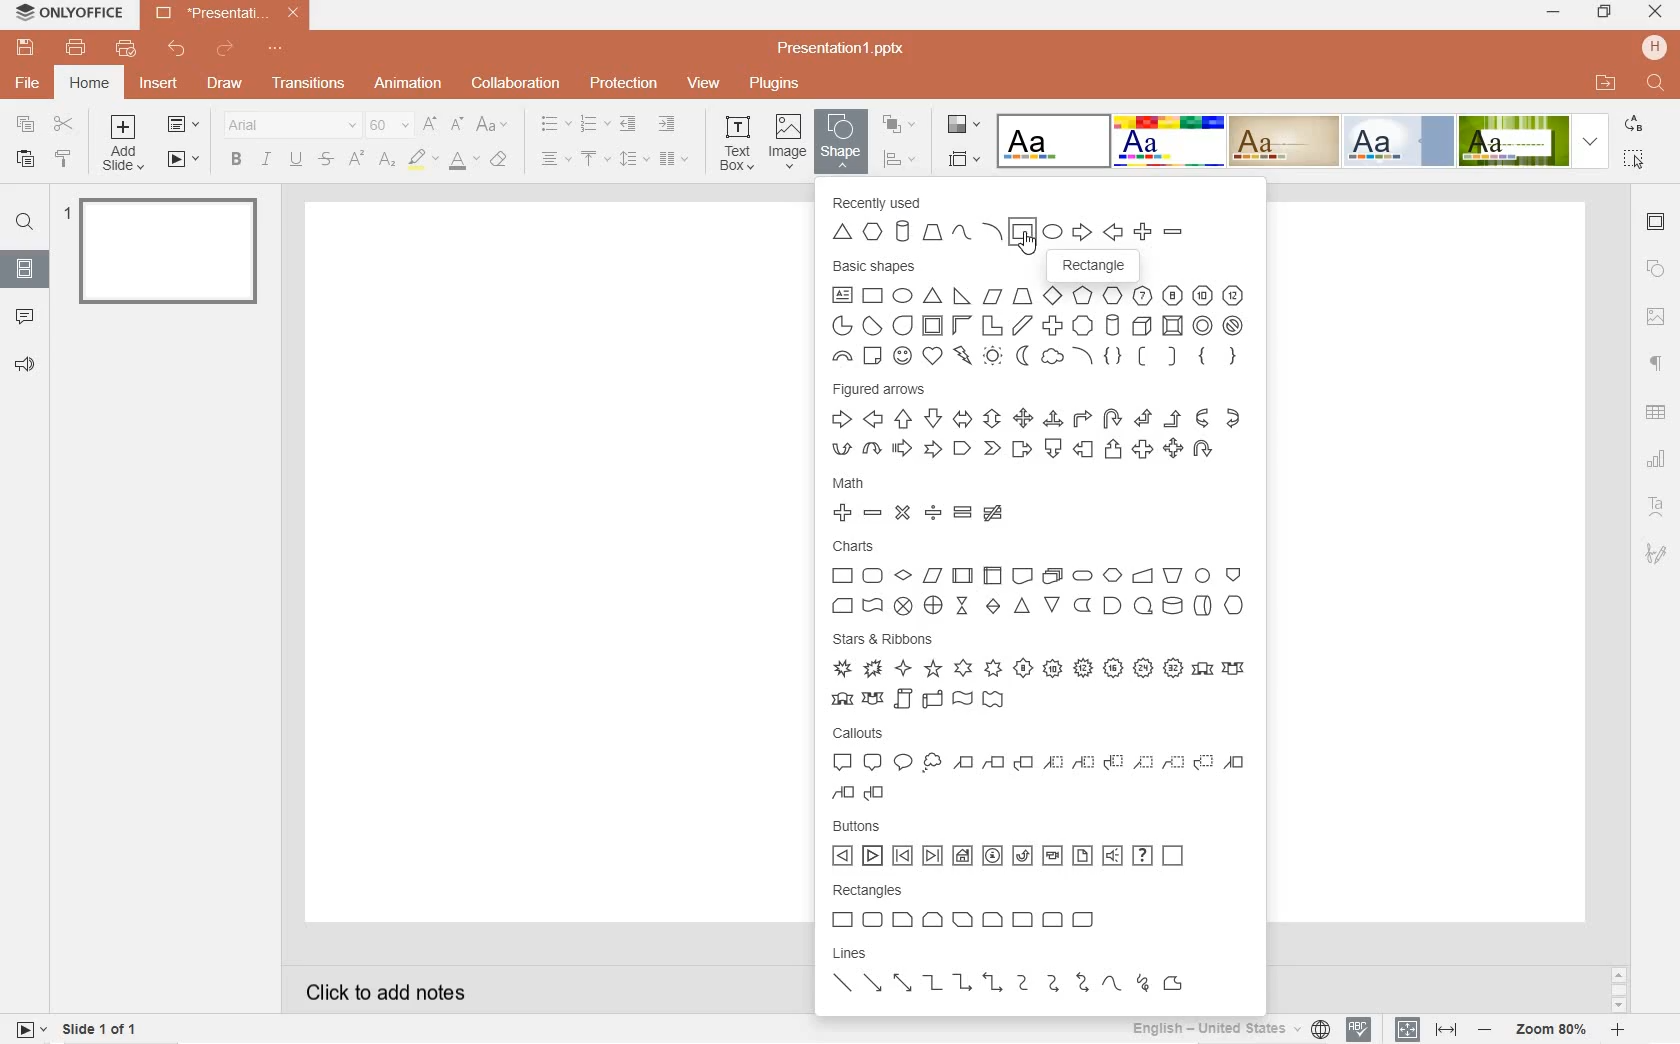 The height and width of the screenshot is (1044, 1680). Describe the element at coordinates (874, 793) in the screenshot. I see `Line Callout 3 (border and accent bar)` at that location.